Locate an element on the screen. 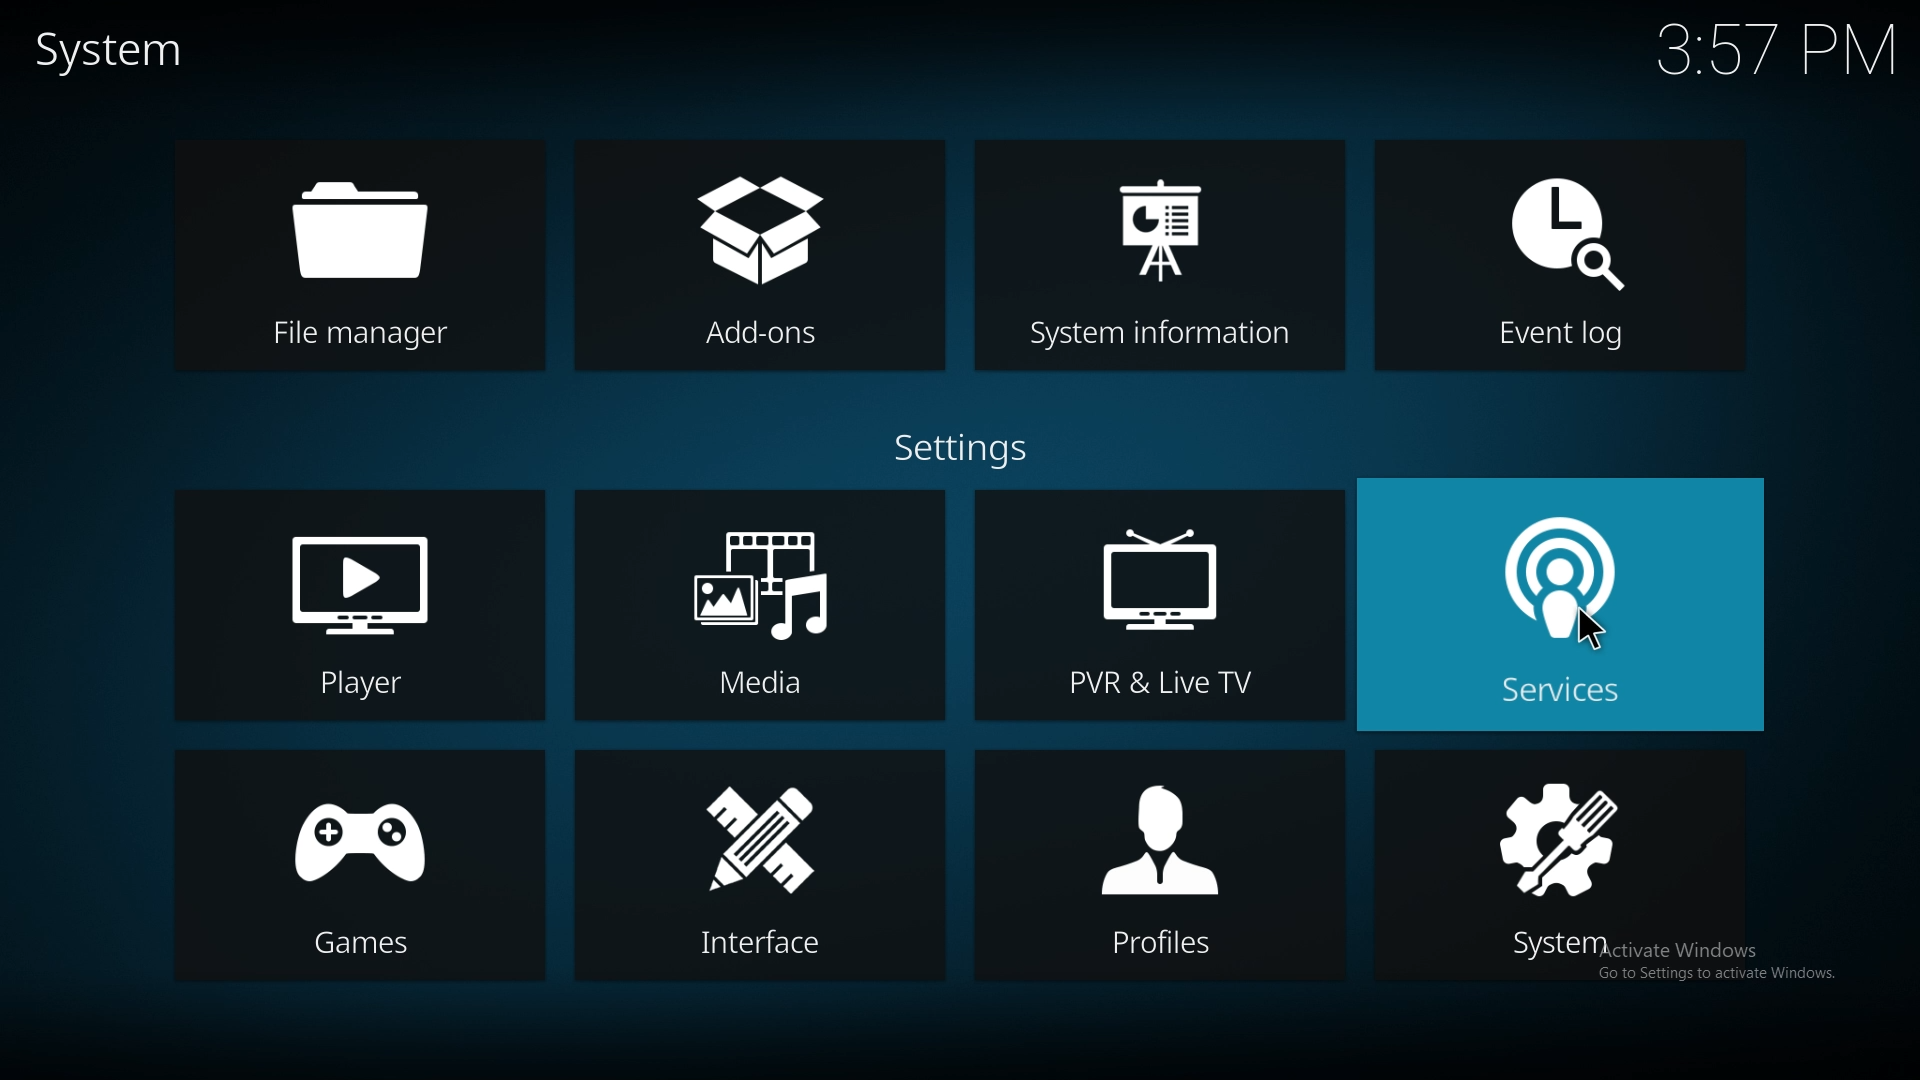  system is located at coordinates (114, 53).